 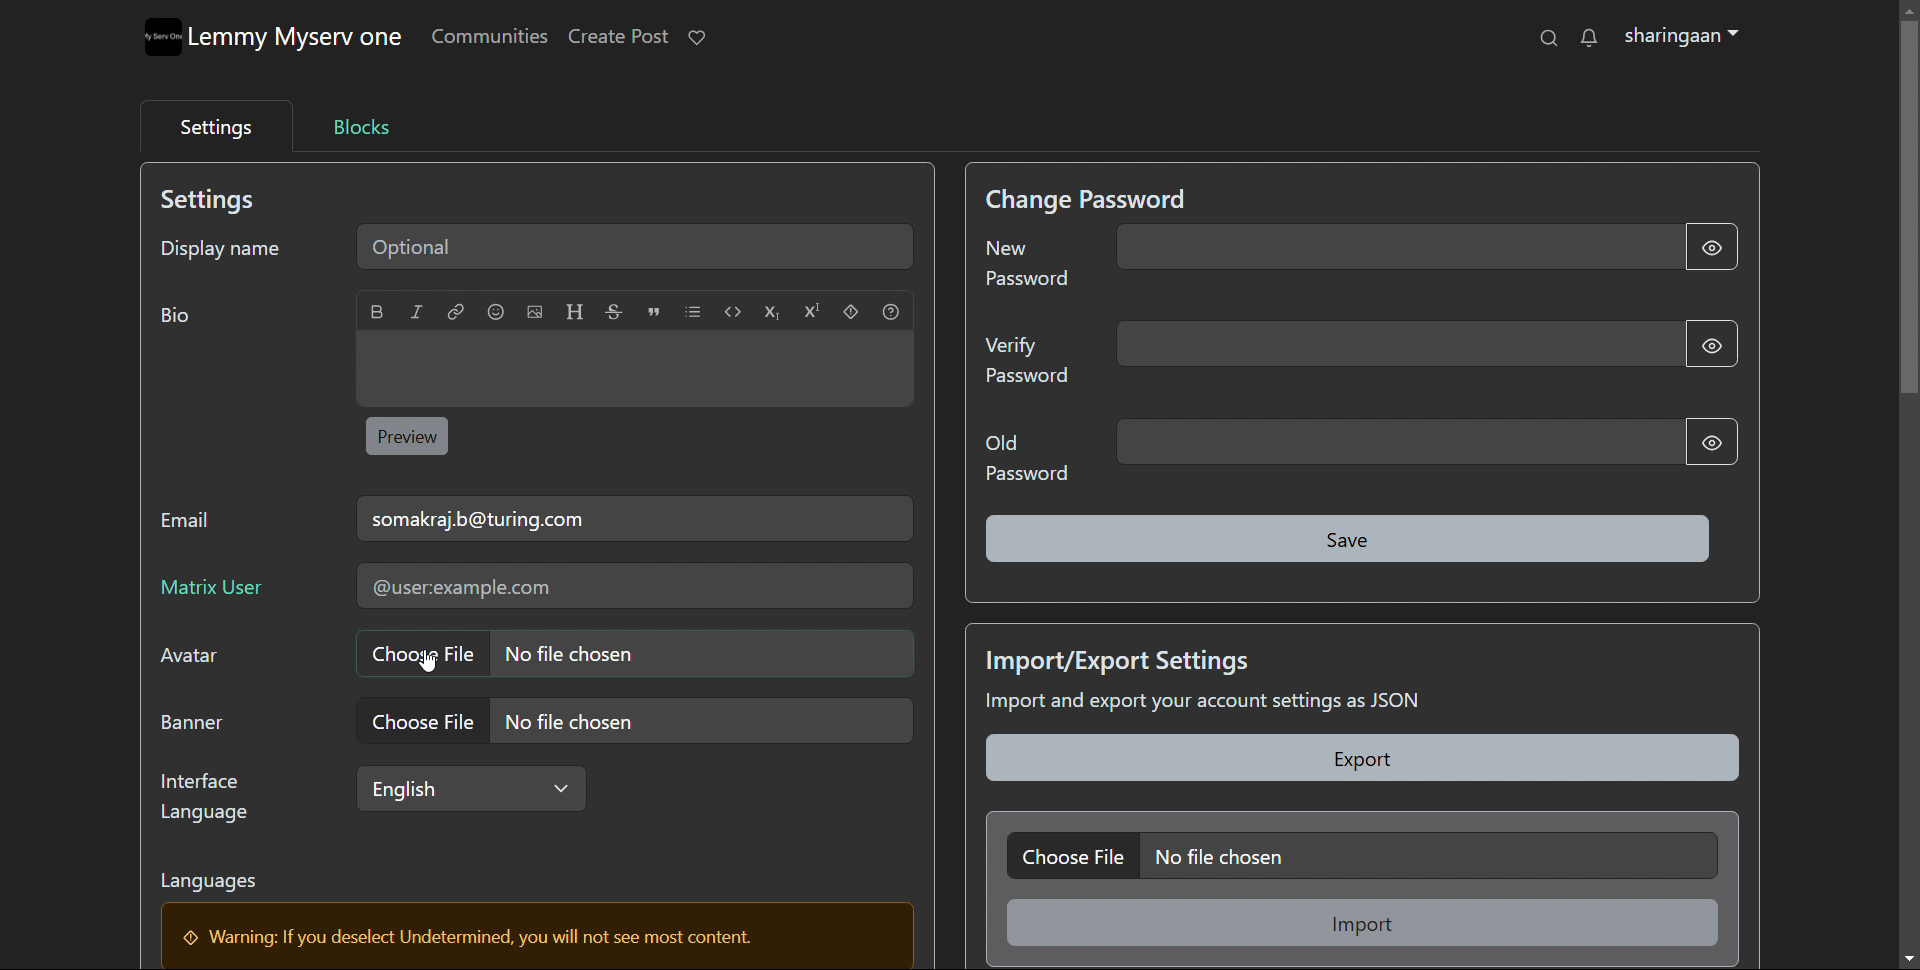 I want to click on matrix user, so click(x=632, y=587).